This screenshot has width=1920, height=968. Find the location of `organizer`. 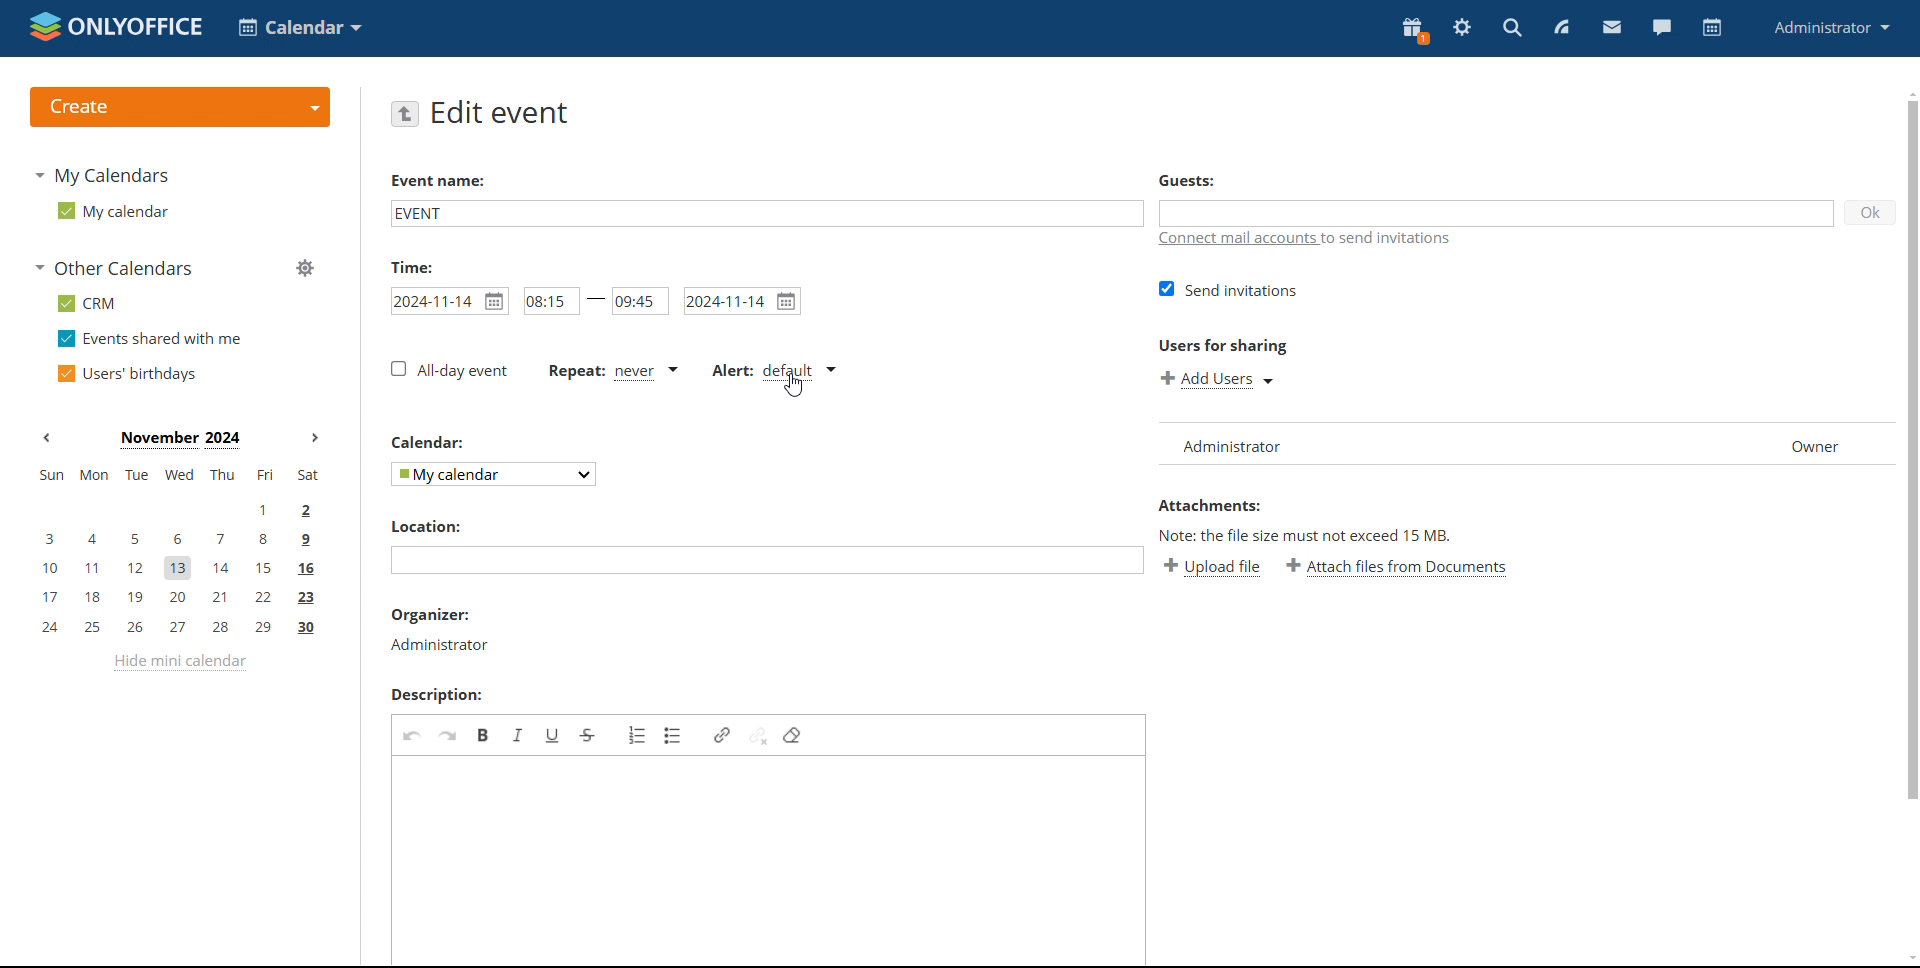

organizer is located at coordinates (441, 644).